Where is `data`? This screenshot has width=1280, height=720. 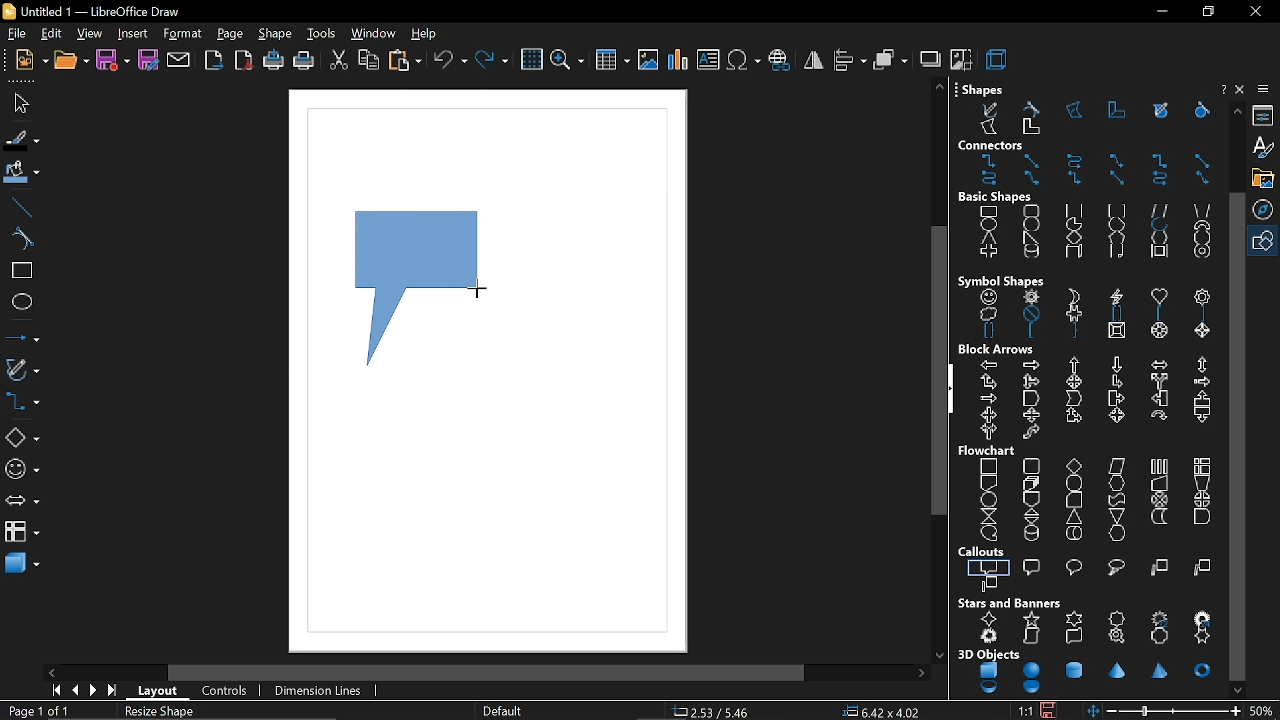 data is located at coordinates (1117, 467).